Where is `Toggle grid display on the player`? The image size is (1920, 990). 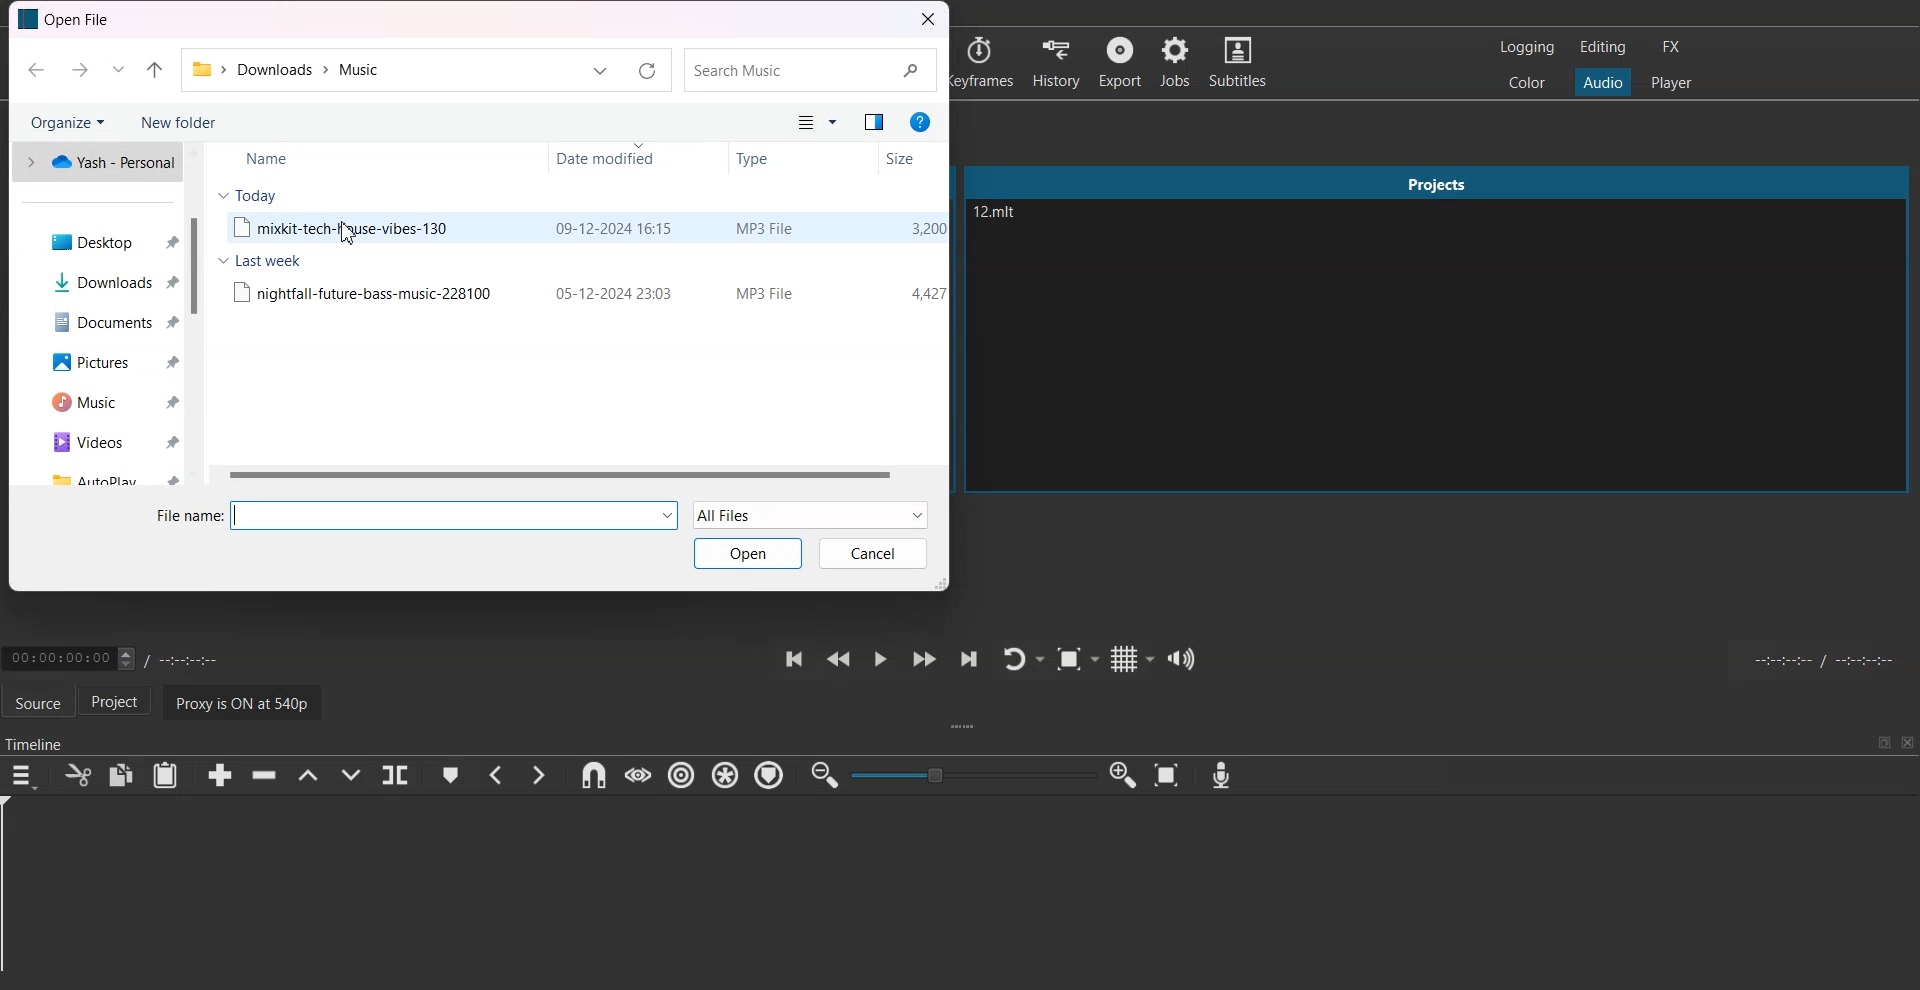 Toggle grid display on the player is located at coordinates (1133, 657).